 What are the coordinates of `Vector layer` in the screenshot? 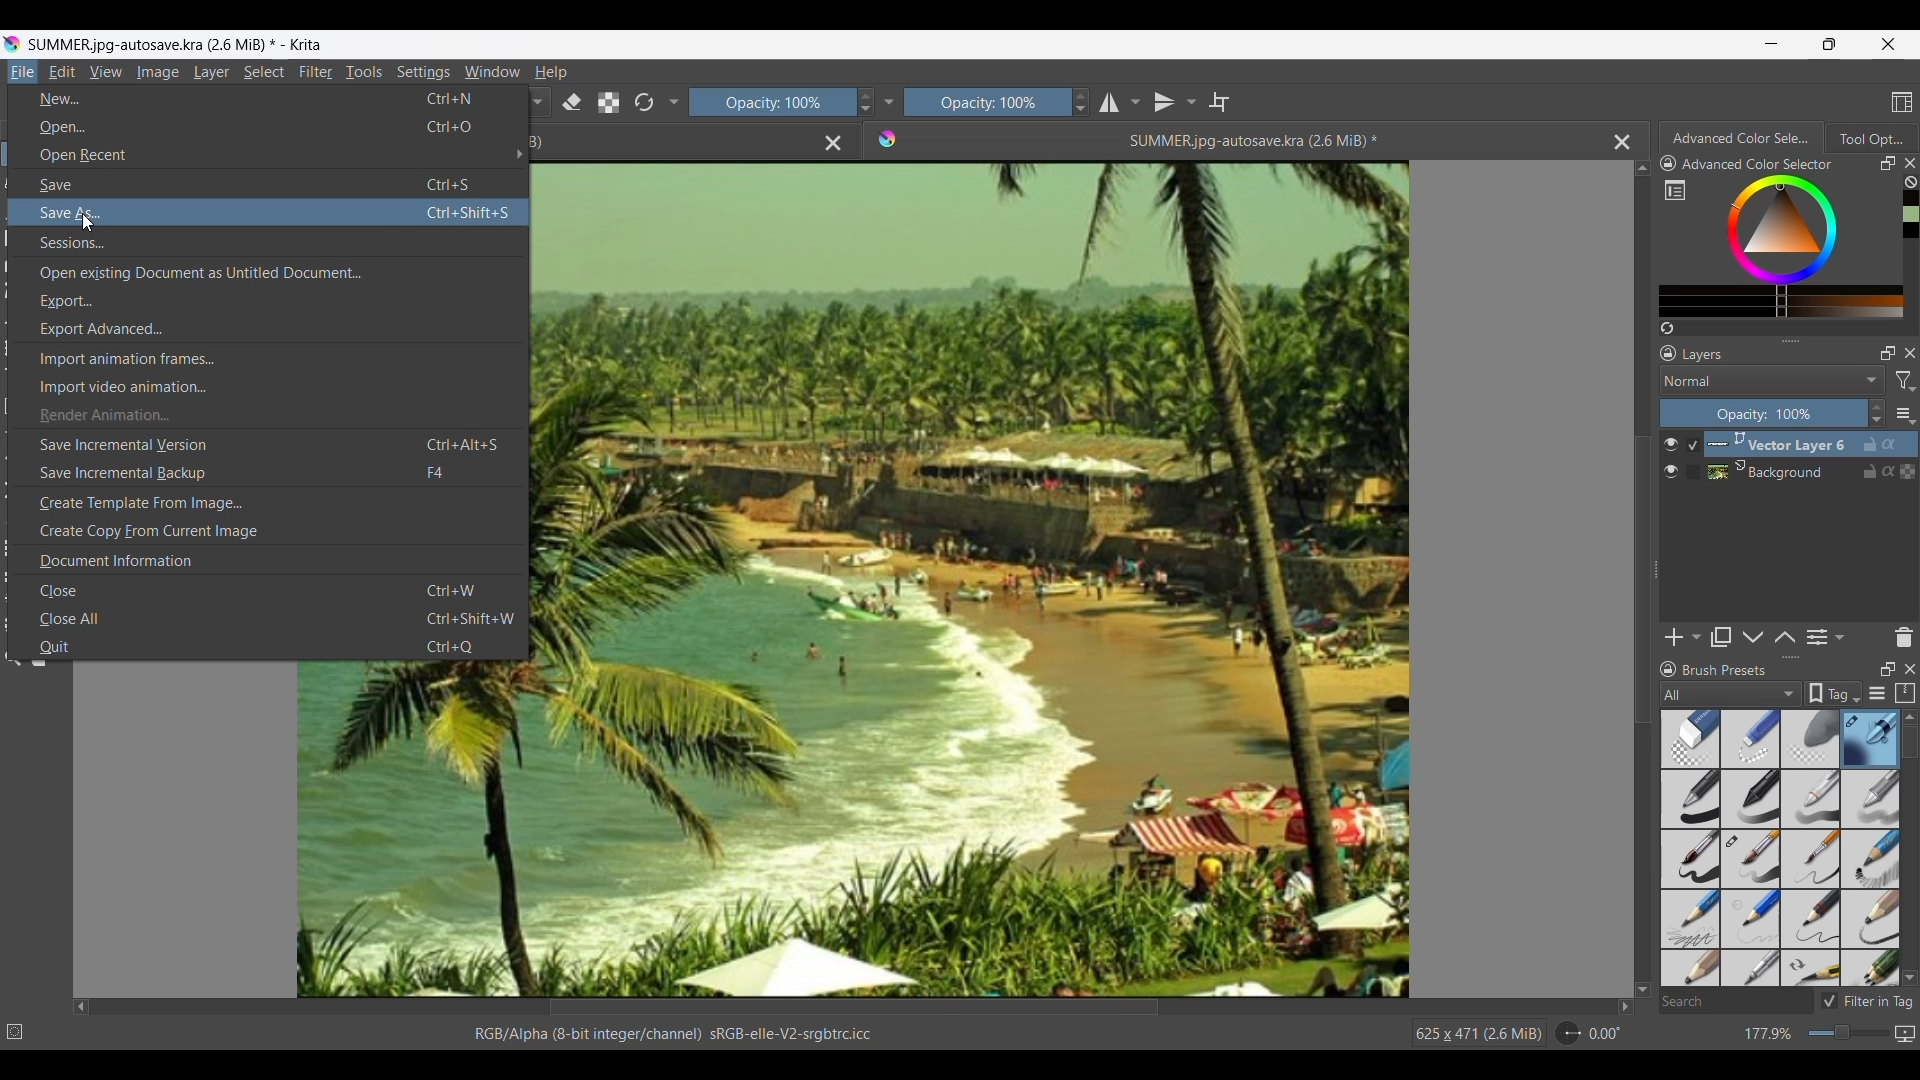 It's located at (1811, 444).